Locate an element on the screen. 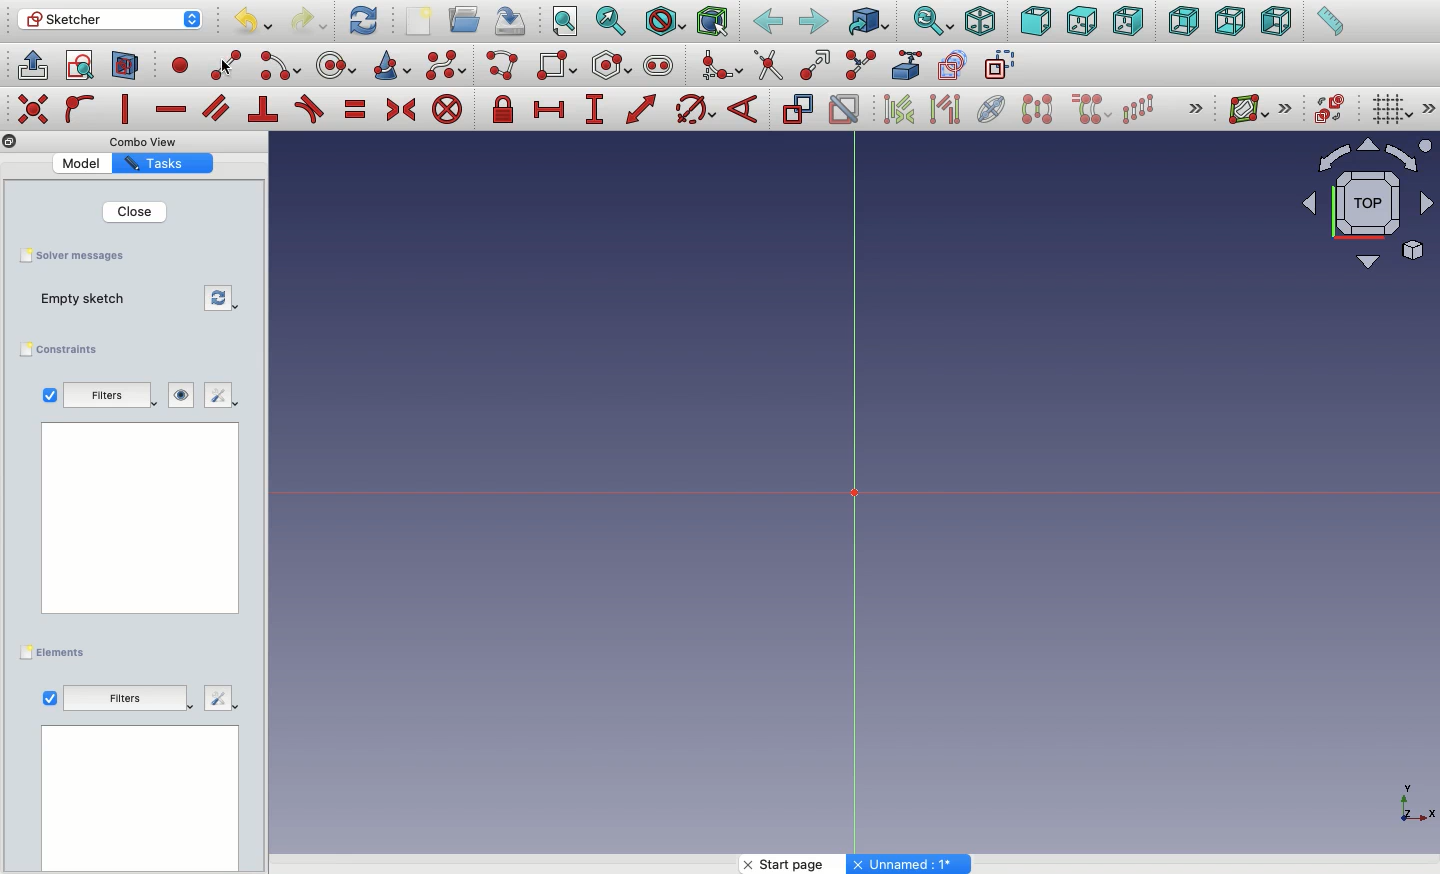 Image resolution: width=1440 pixels, height=874 pixels. Back is located at coordinates (767, 23).